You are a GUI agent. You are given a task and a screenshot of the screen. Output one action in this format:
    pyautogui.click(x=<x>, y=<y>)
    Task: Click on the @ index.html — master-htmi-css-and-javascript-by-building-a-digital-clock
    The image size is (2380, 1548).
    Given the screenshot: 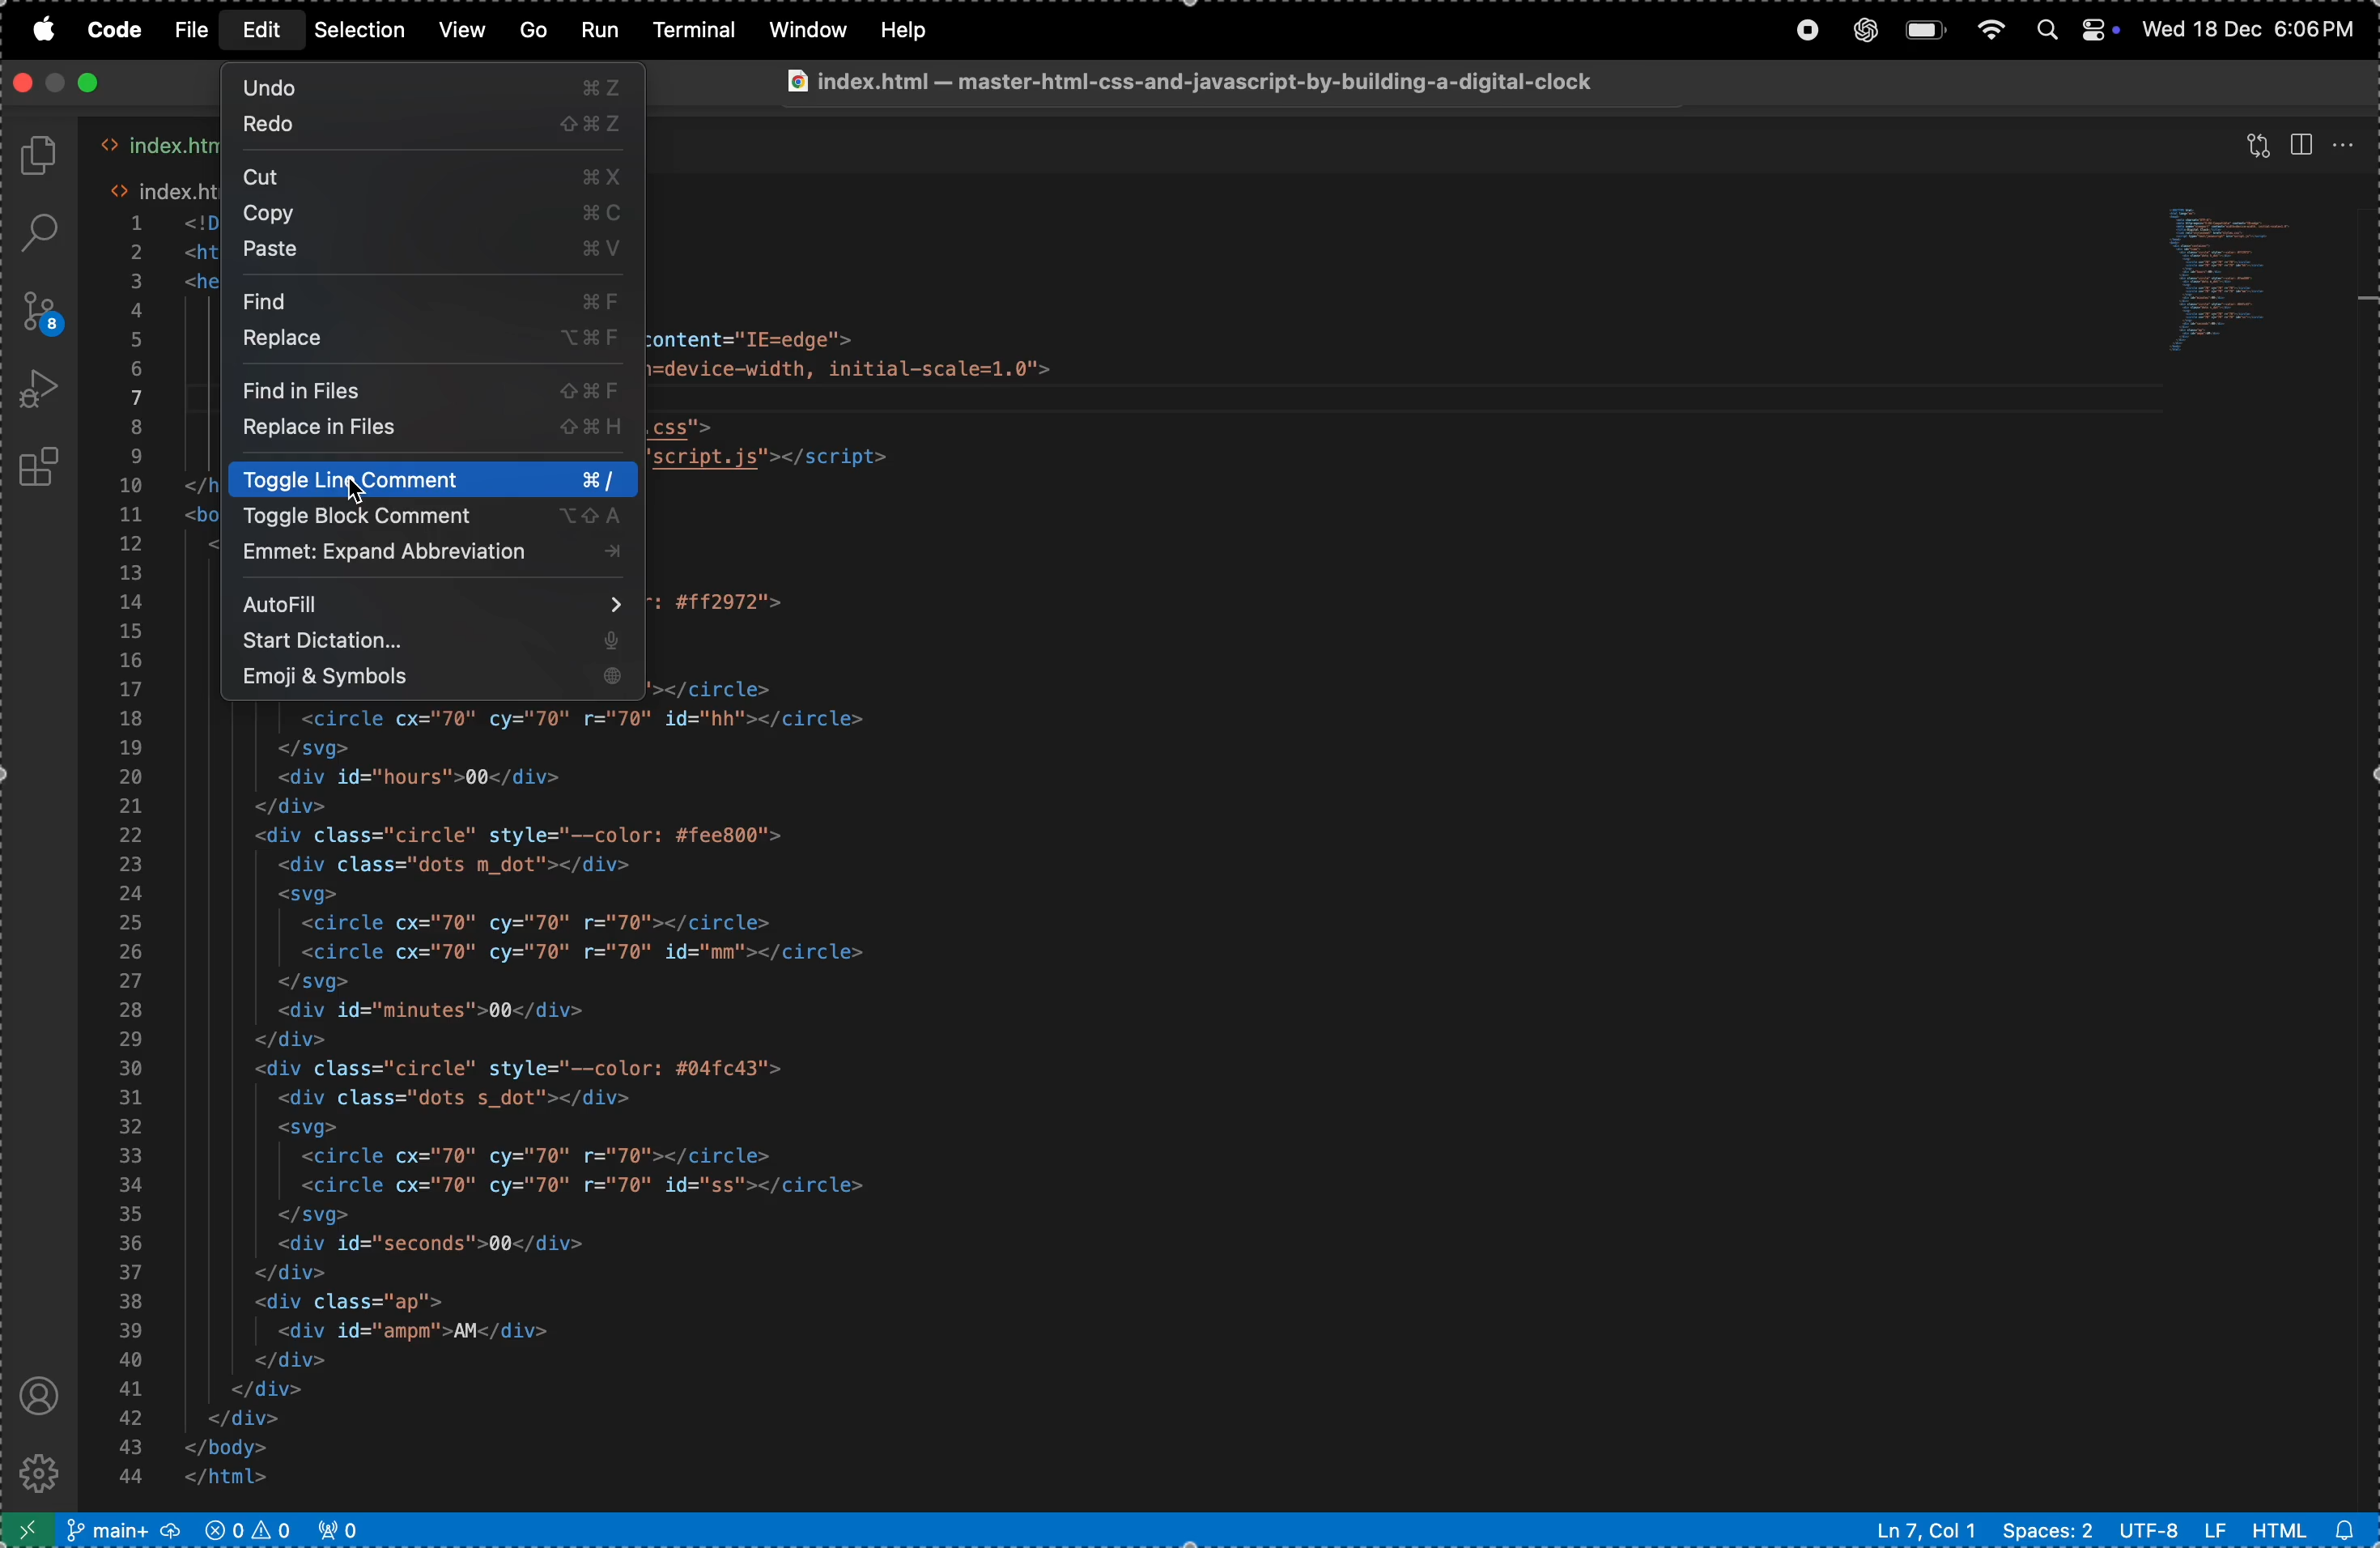 What is the action you would take?
    pyautogui.click(x=1187, y=80)
    